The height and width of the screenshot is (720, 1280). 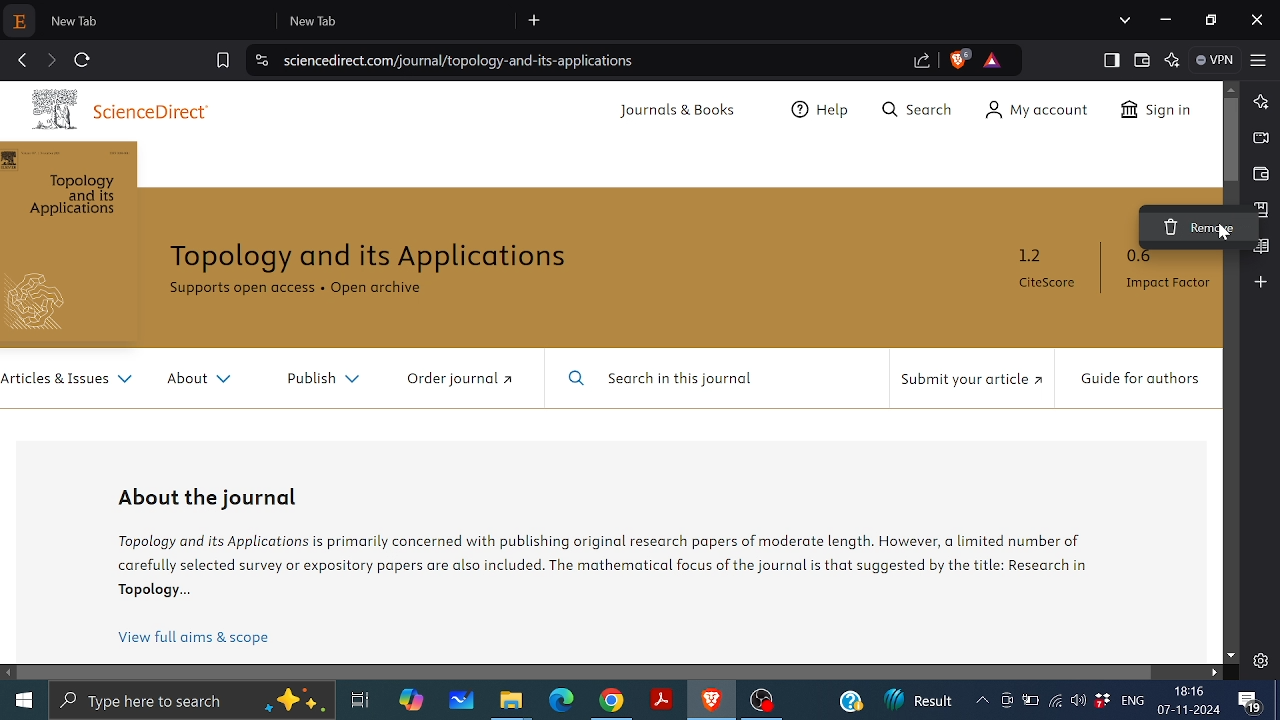 What do you see at coordinates (401, 20) in the screenshot?
I see `2nd new tab` at bounding box center [401, 20].